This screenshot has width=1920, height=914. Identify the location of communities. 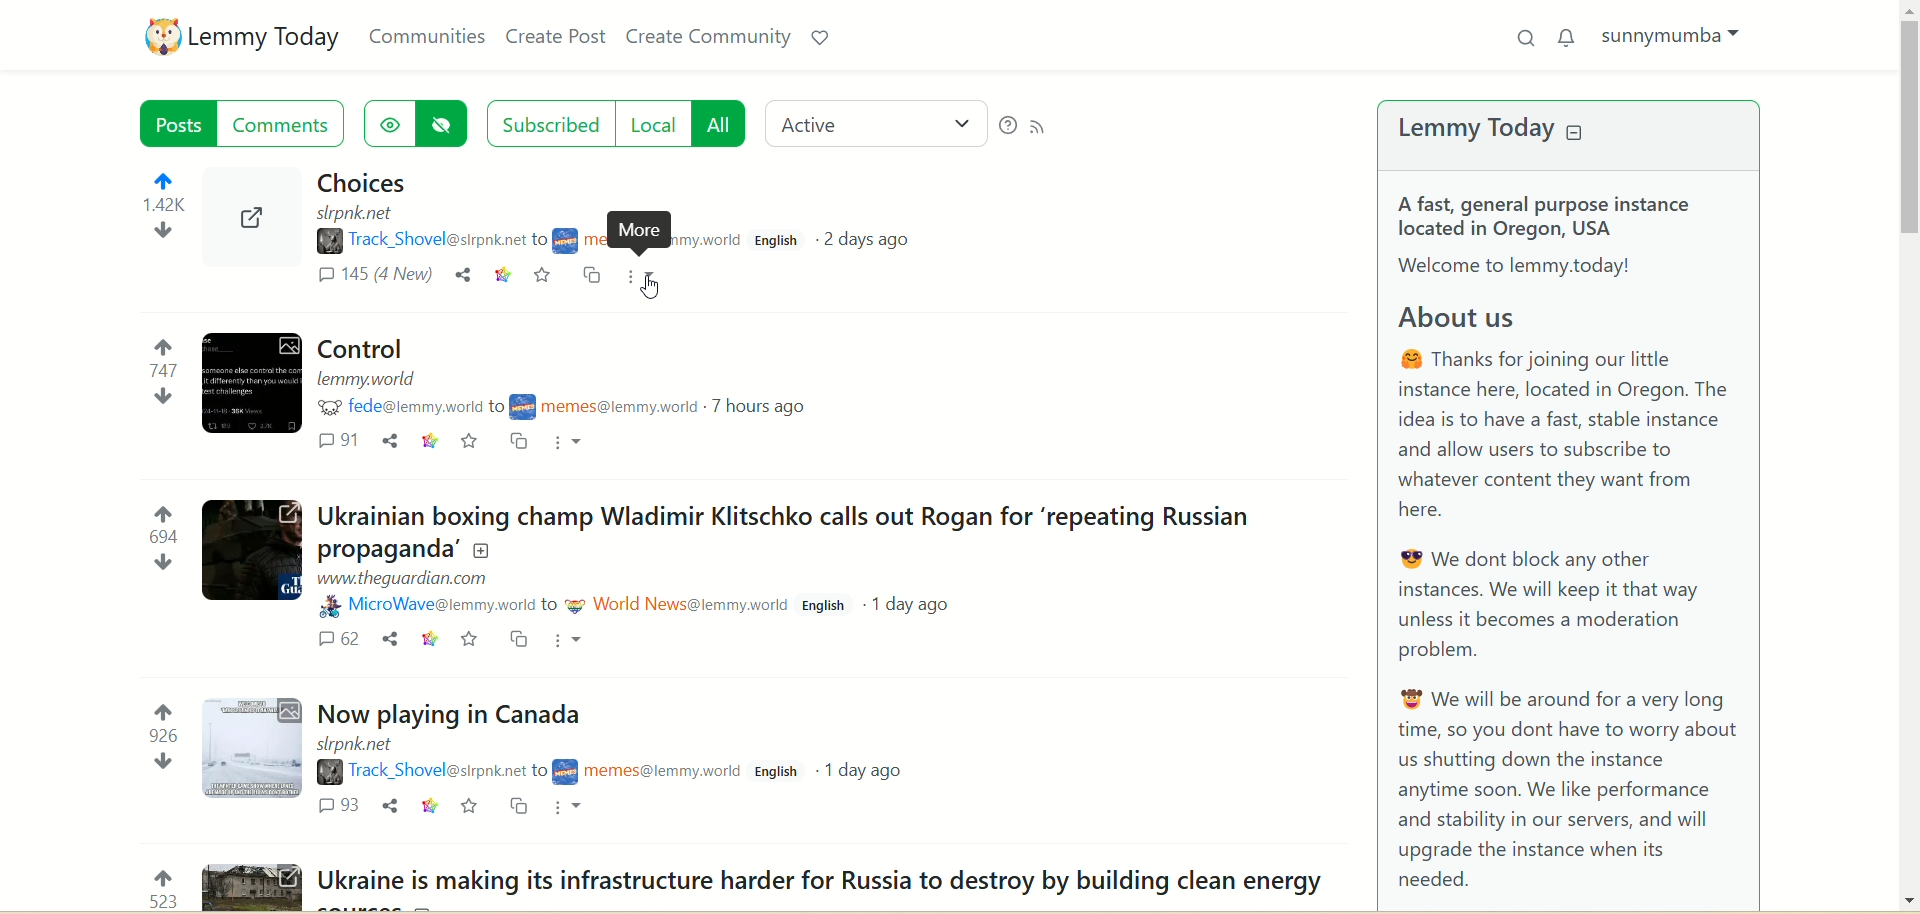
(424, 37).